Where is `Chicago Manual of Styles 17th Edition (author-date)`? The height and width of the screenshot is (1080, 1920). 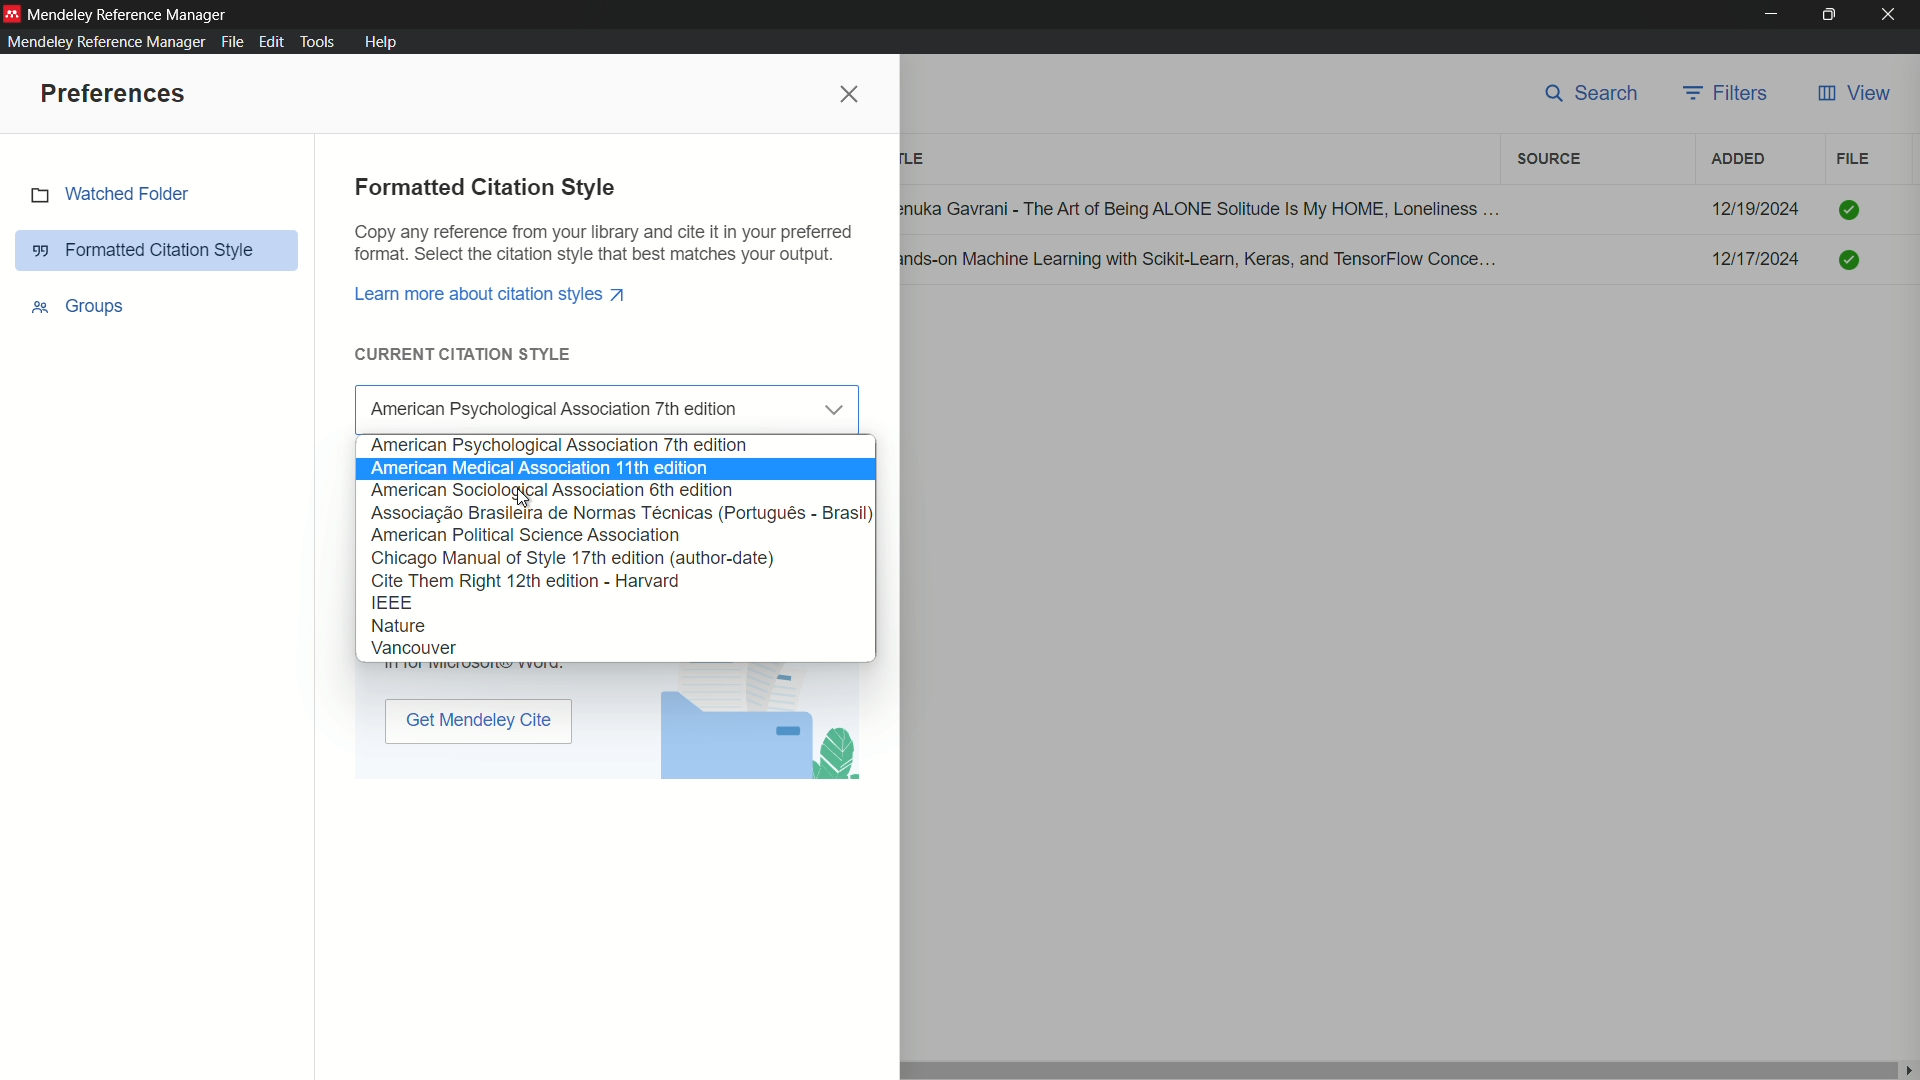 Chicago Manual of Styles 17th Edition (author-date) is located at coordinates (618, 557).